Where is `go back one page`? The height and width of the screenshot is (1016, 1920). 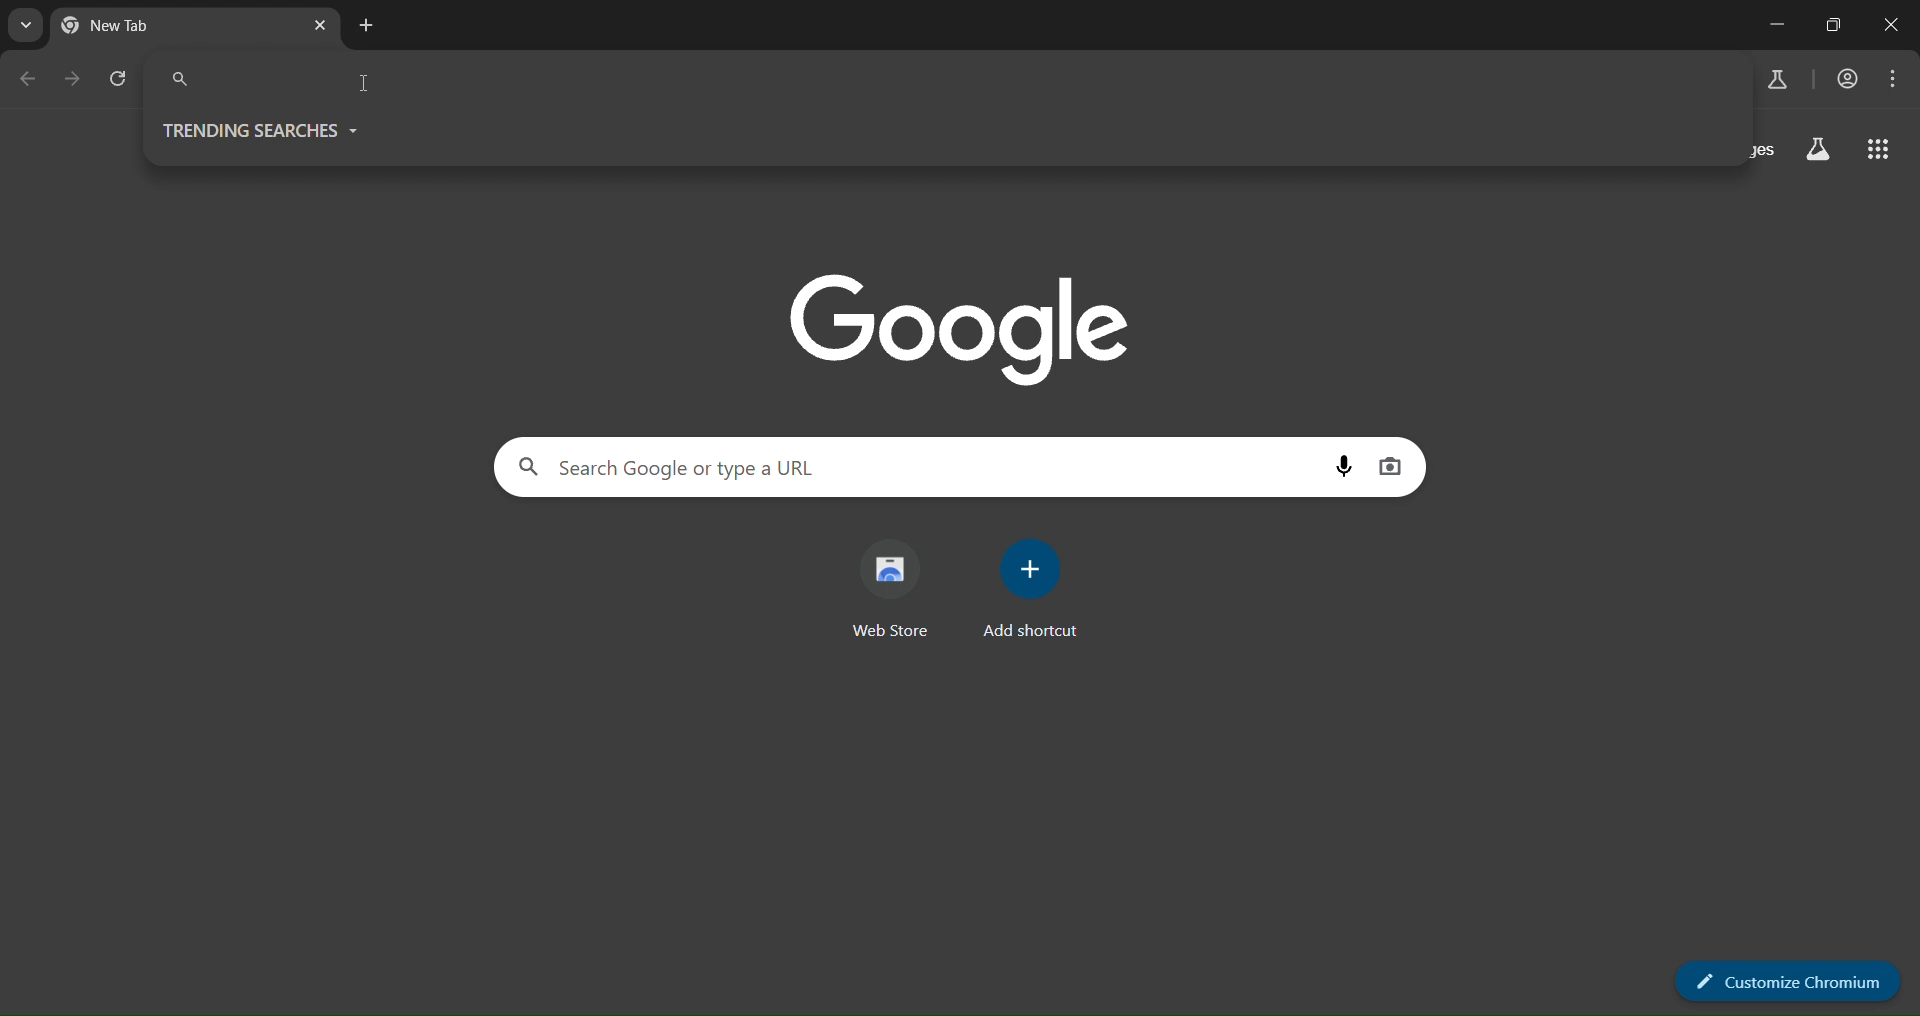
go back one page is located at coordinates (27, 82).